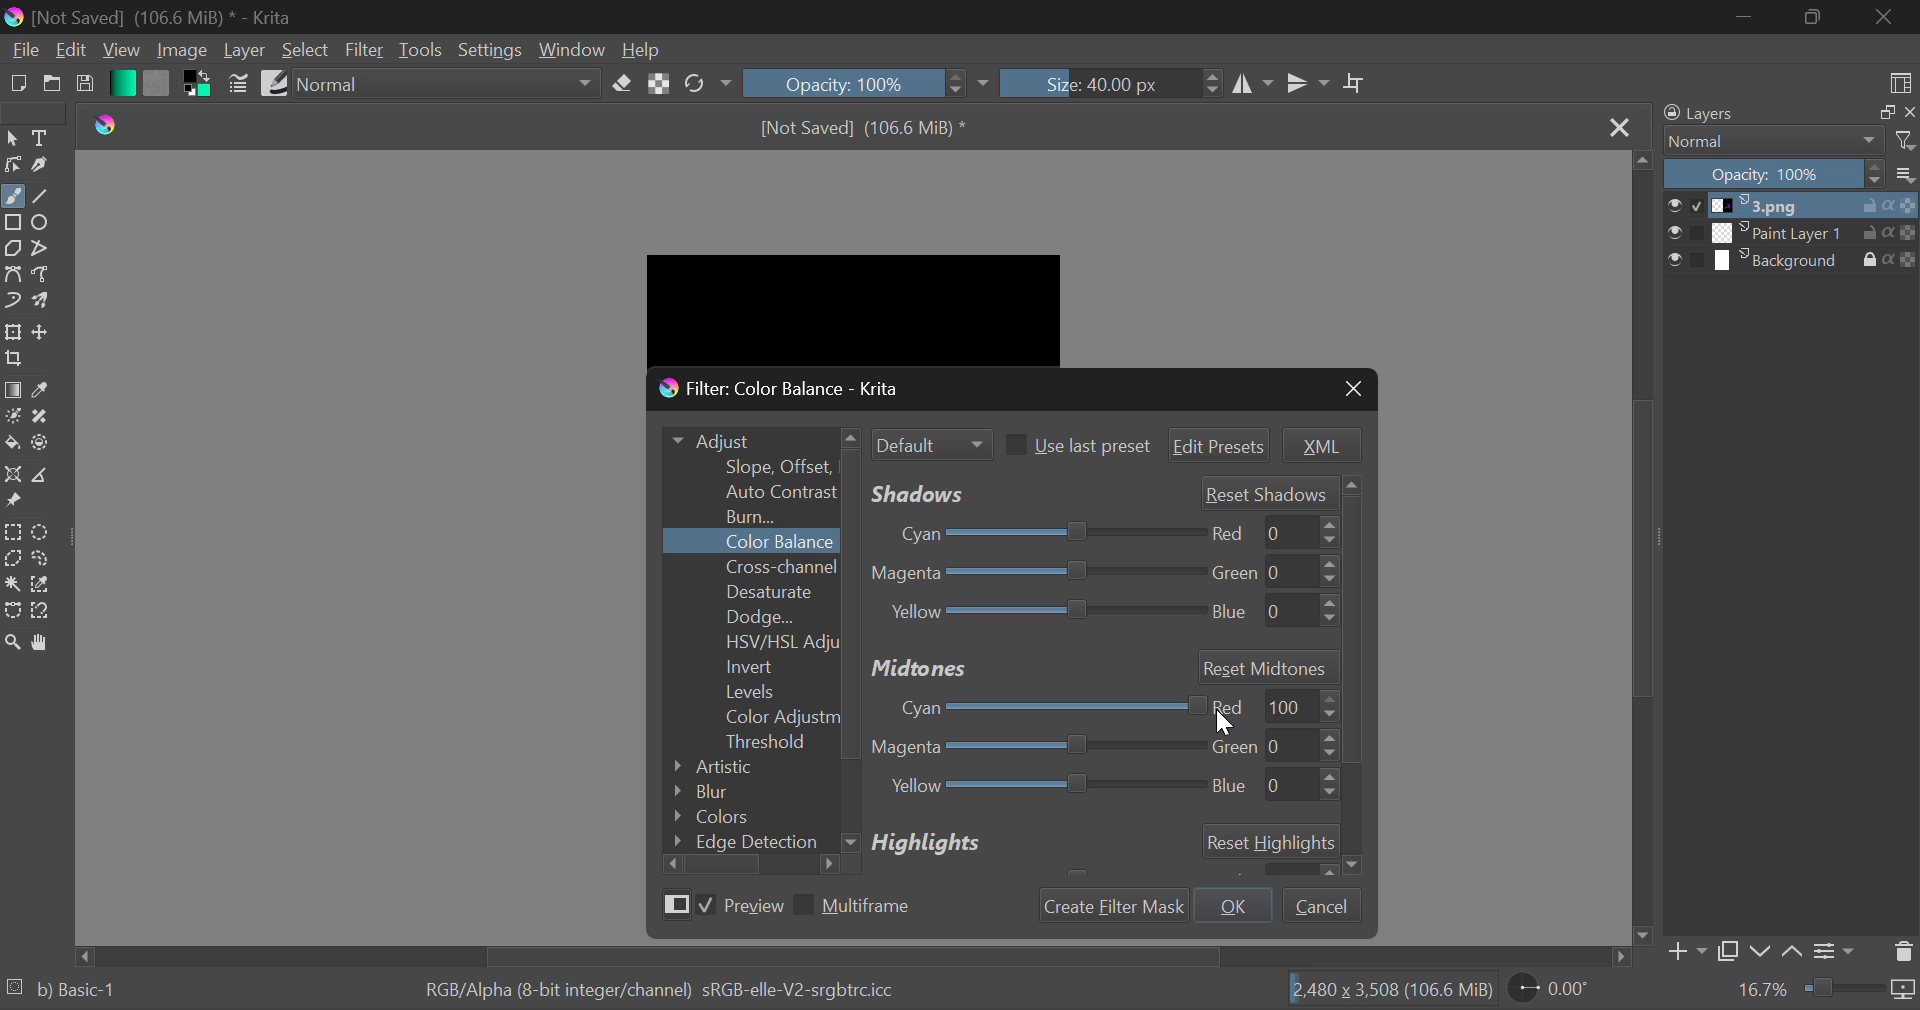 The image size is (1920, 1010). Describe the element at coordinates (1903, 951) in the screenshot. I see `Delete Layer` at that location.